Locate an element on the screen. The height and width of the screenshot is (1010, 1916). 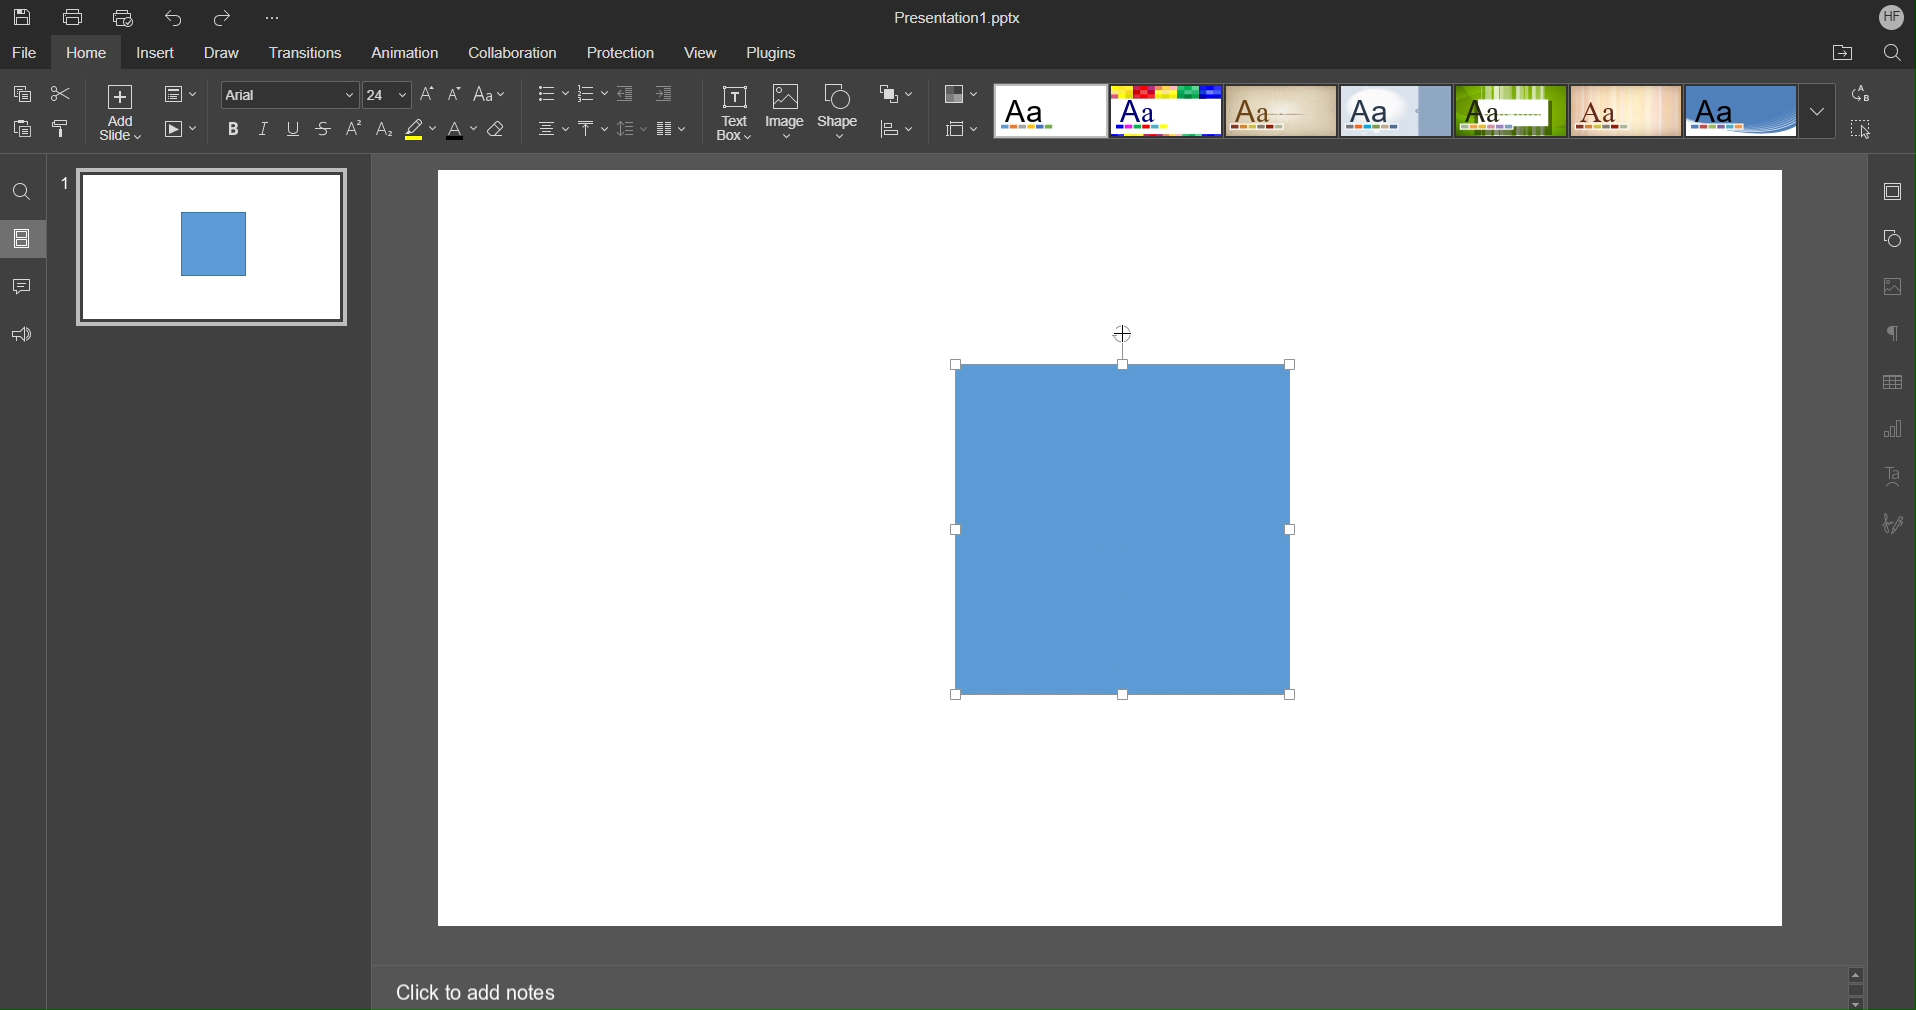
Paragraph Settings is located at coordinates (1890, 333).